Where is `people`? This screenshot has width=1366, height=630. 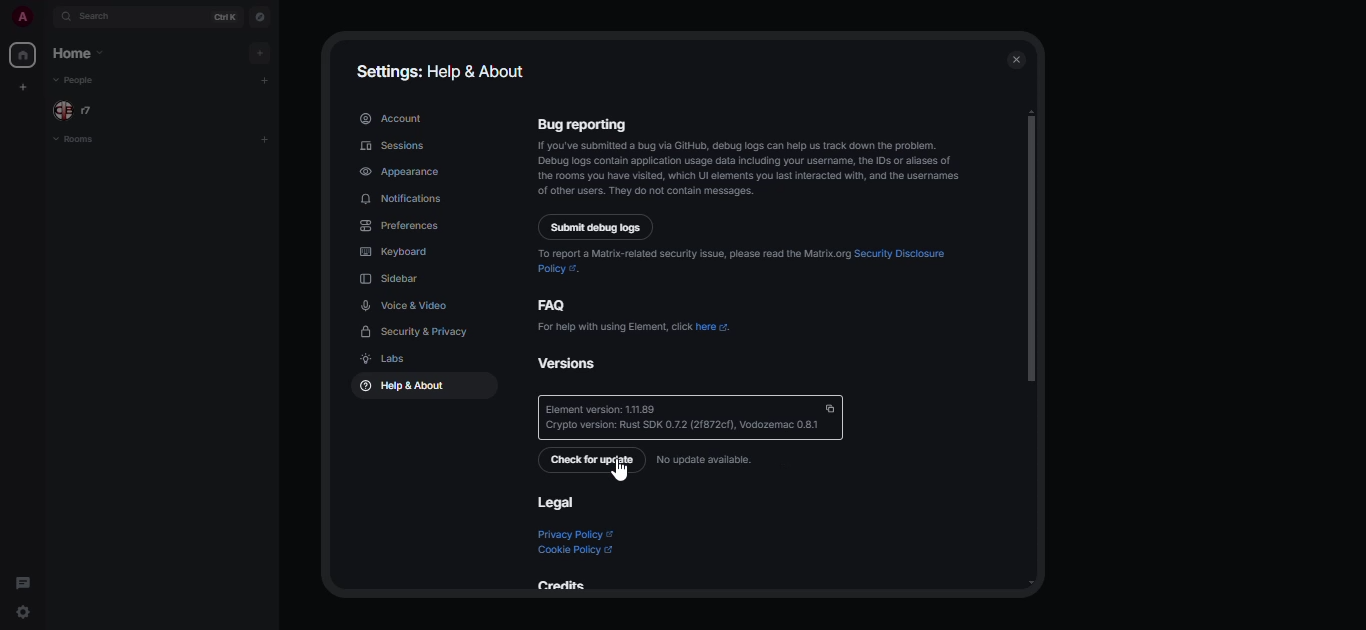 people is located at coordinates (88, 109).